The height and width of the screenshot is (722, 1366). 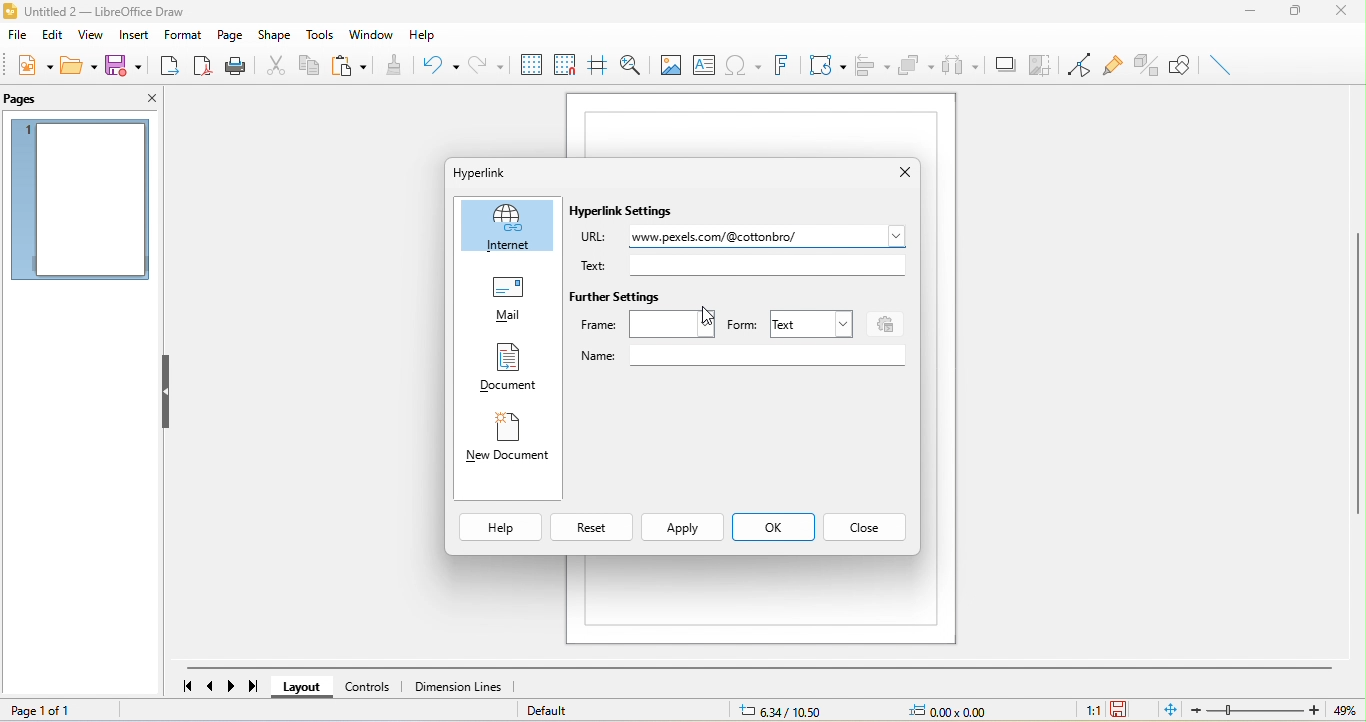 What do you see at coordinates (600, 354) in the screenshot?
I see `name` at bounding box center [600, 354].